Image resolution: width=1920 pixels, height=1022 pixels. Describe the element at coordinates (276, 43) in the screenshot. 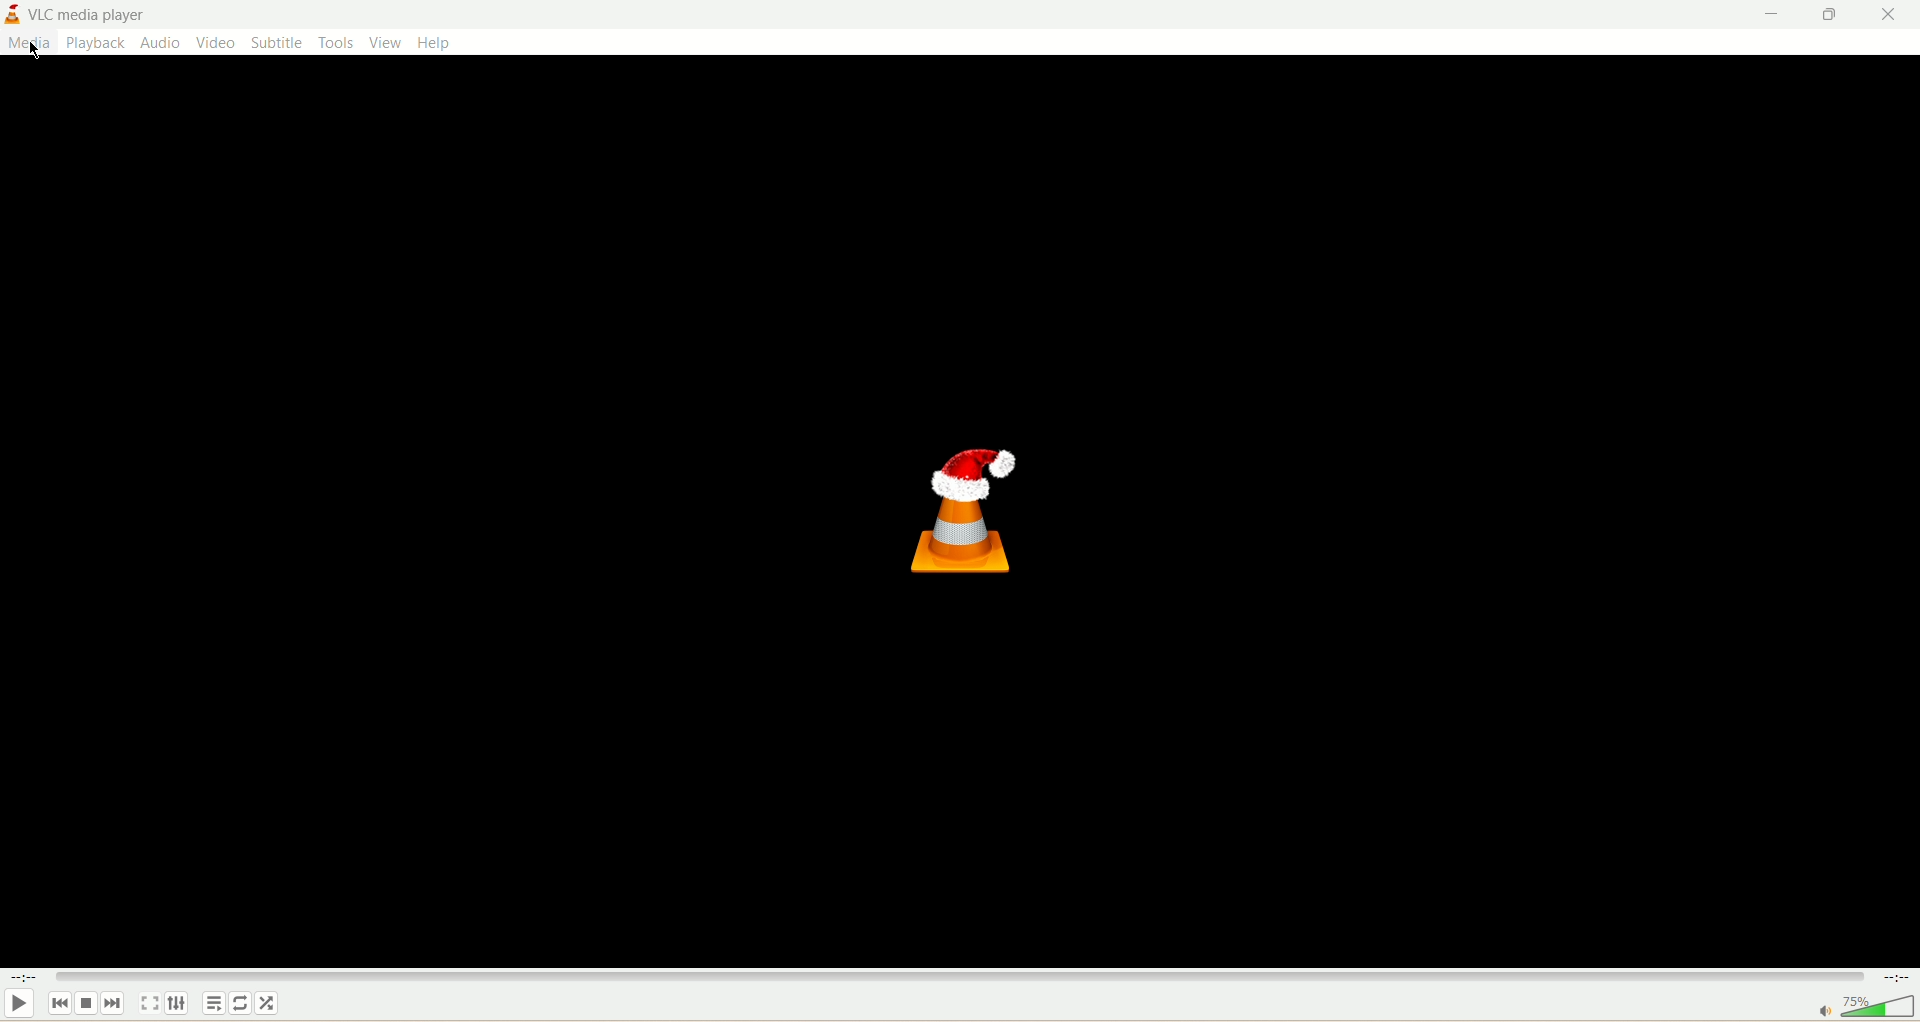

I see `subtitle` at that location.